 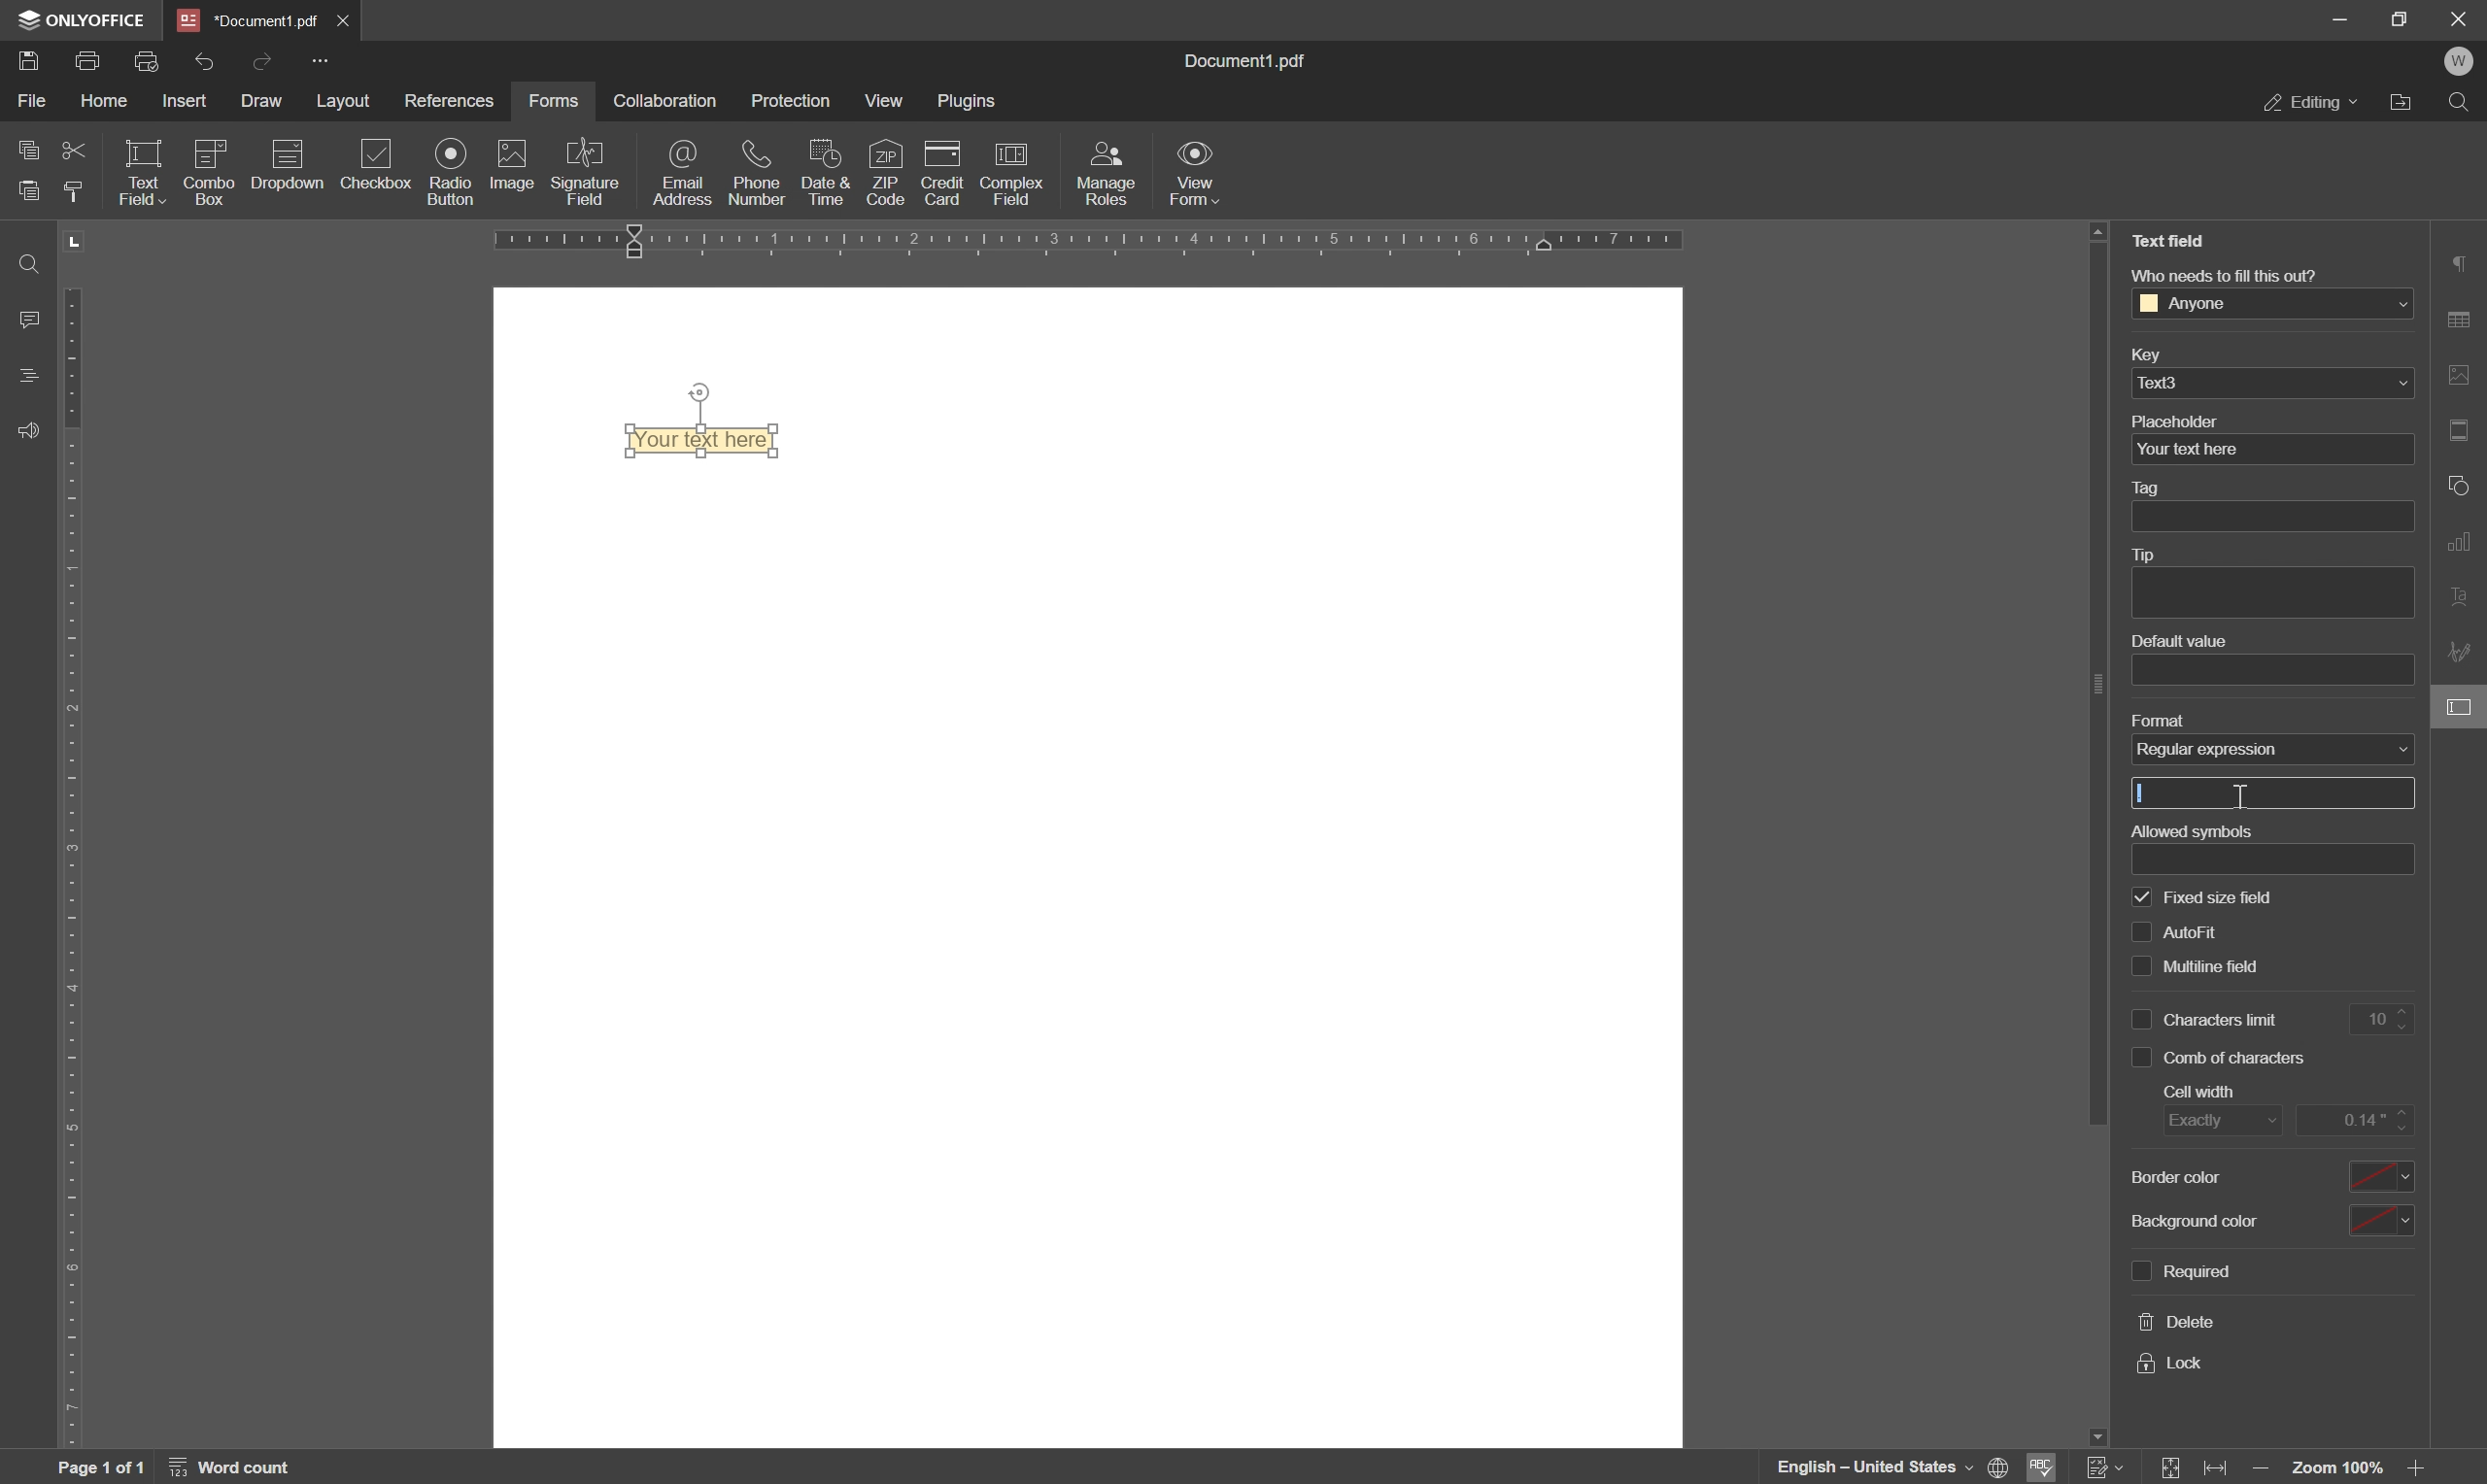 I want to click on fit to slide, so click(x=2172, y=1468).